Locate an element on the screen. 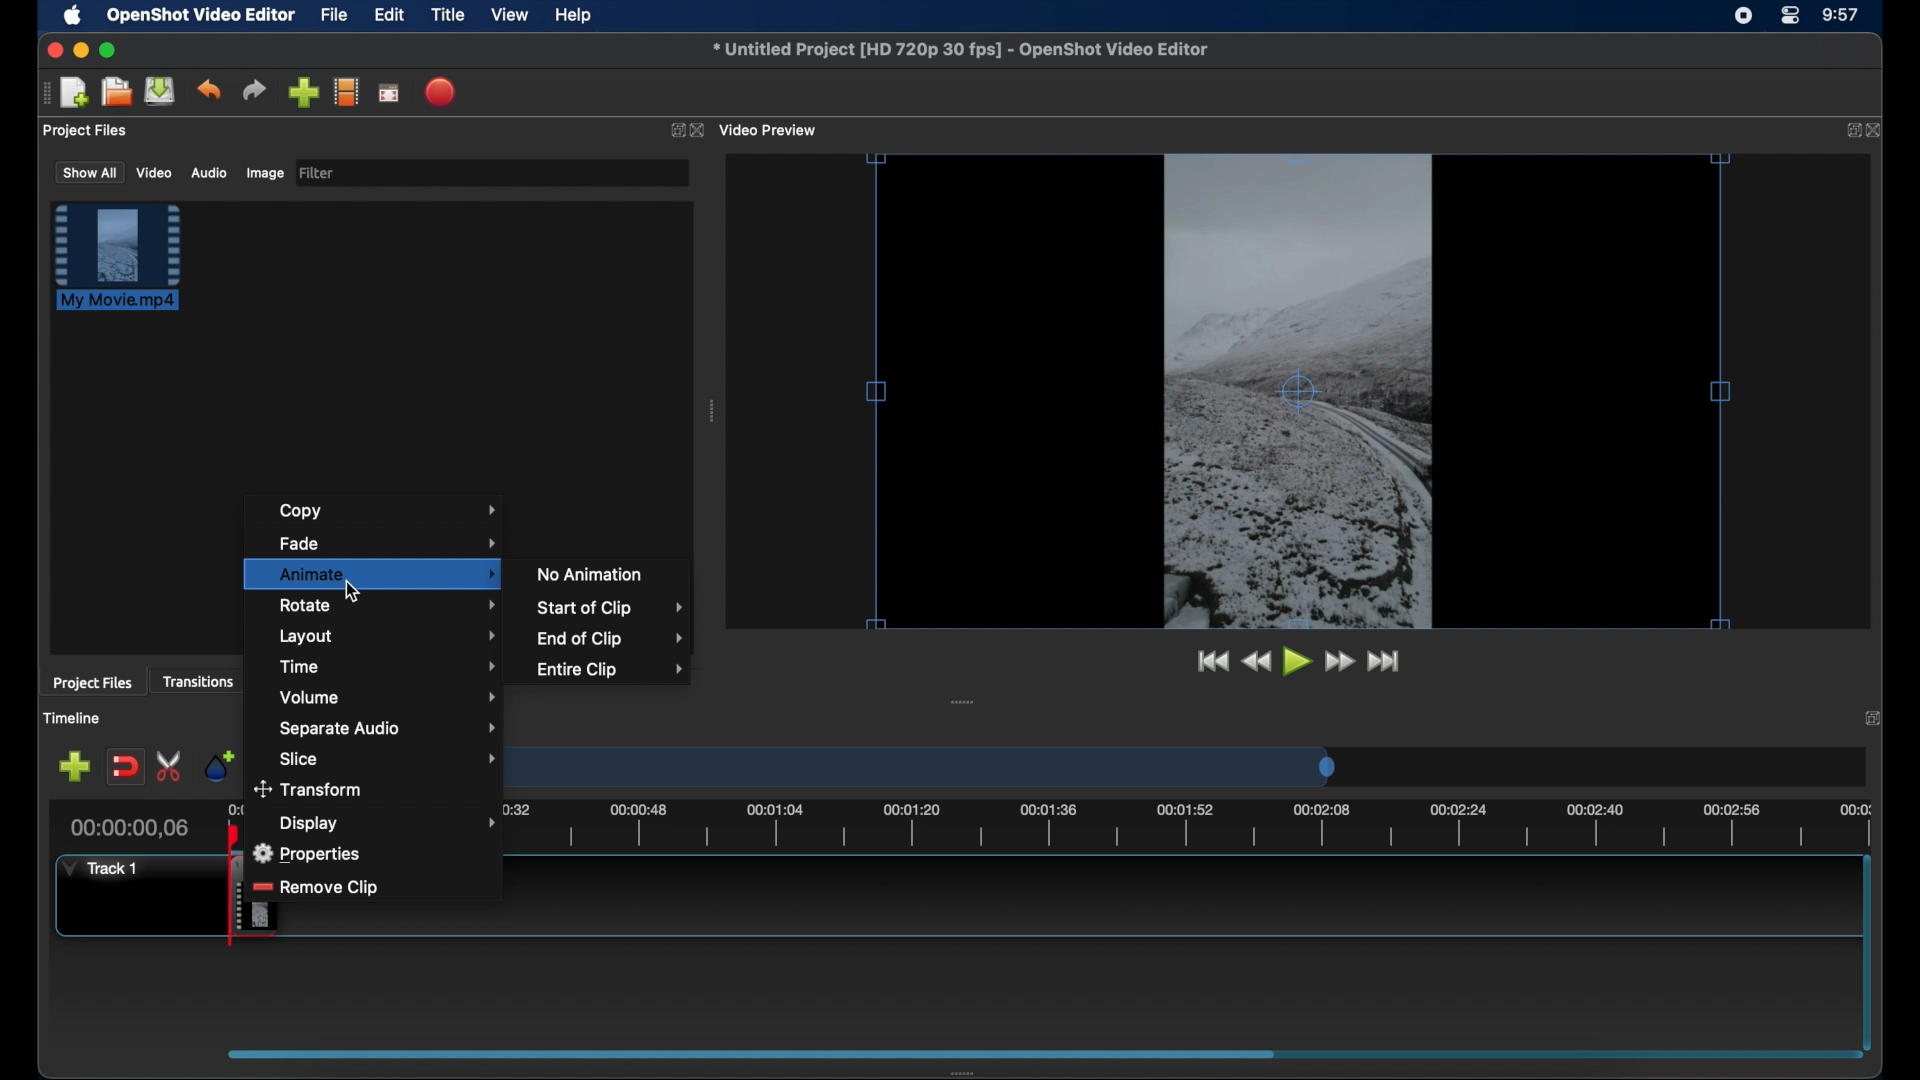  timeline scale is located at coordinates (1208, 826).